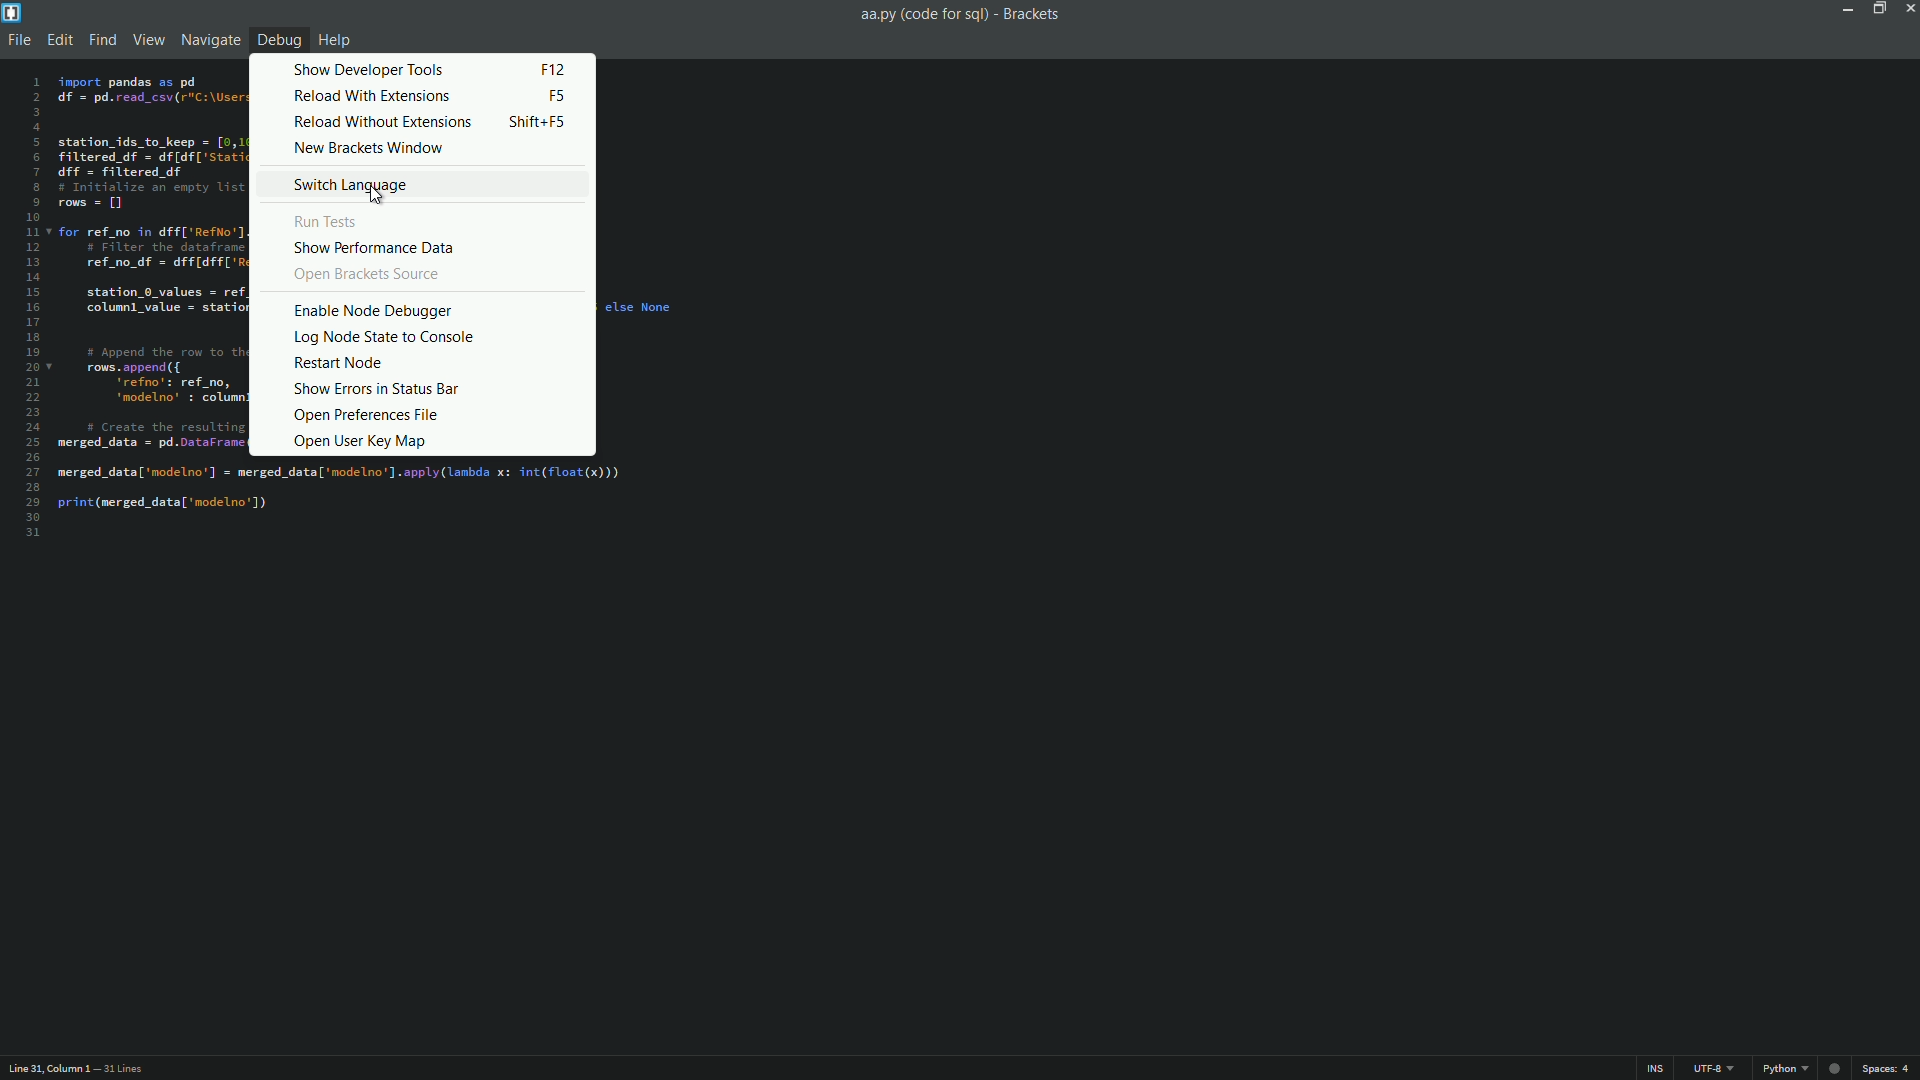  I want to click on file encoding, so click(1712, 1069).